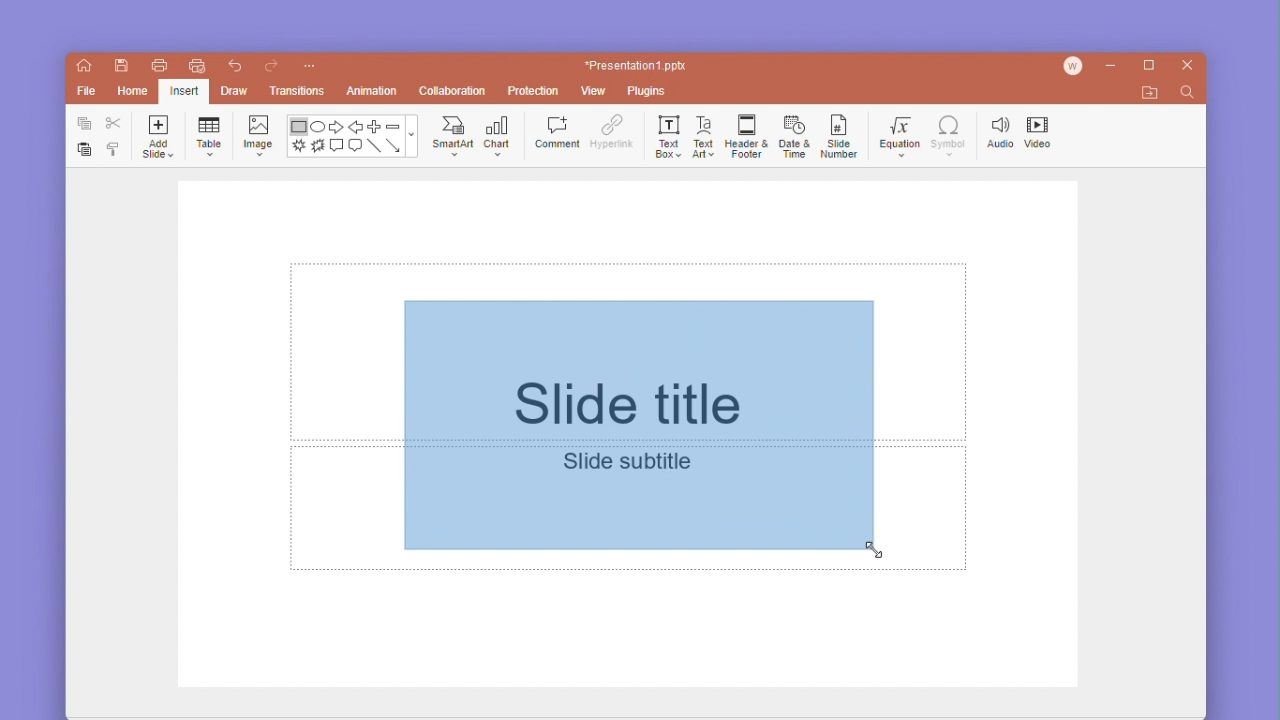 Image resolution: width=1280 pixels, height=720 pixels. I want to click on find, so click(1189, 95).